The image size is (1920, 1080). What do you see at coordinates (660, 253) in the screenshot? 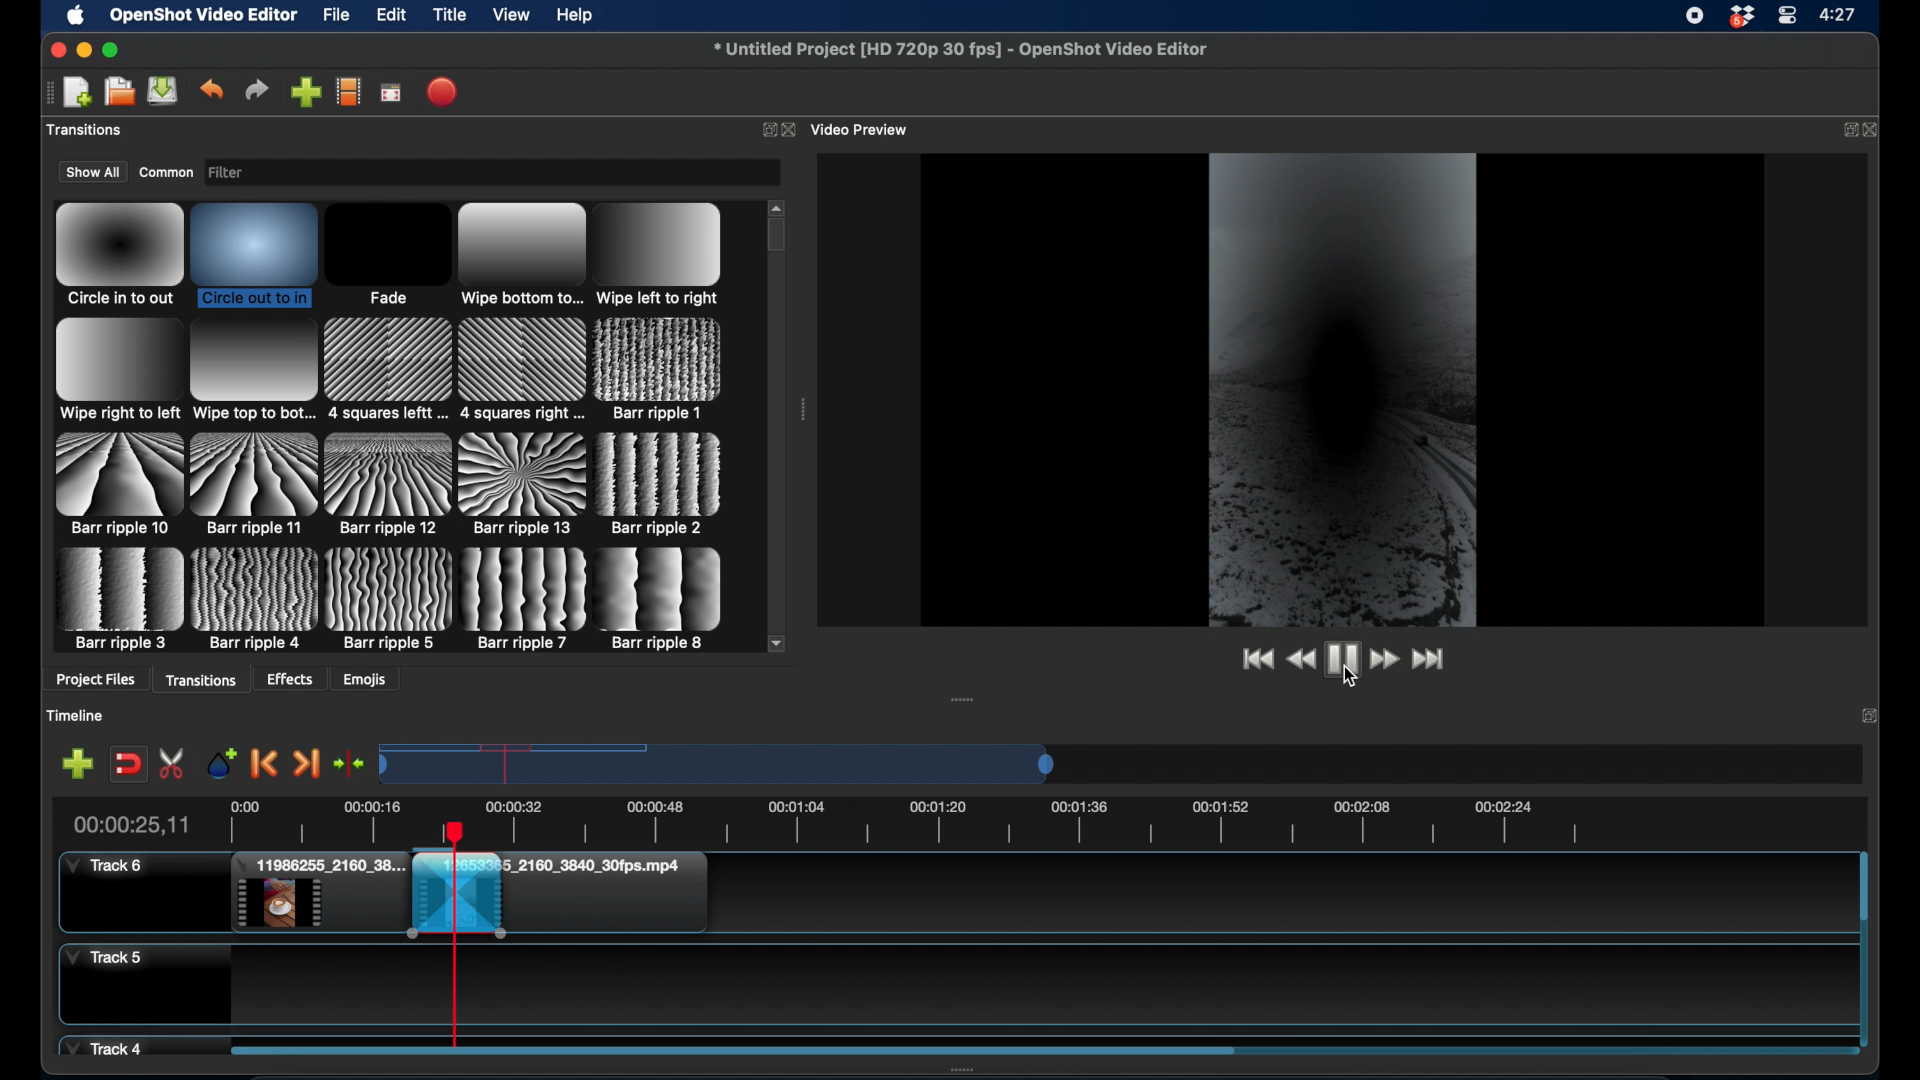
I see `transition` at bounding box center [660, 253].